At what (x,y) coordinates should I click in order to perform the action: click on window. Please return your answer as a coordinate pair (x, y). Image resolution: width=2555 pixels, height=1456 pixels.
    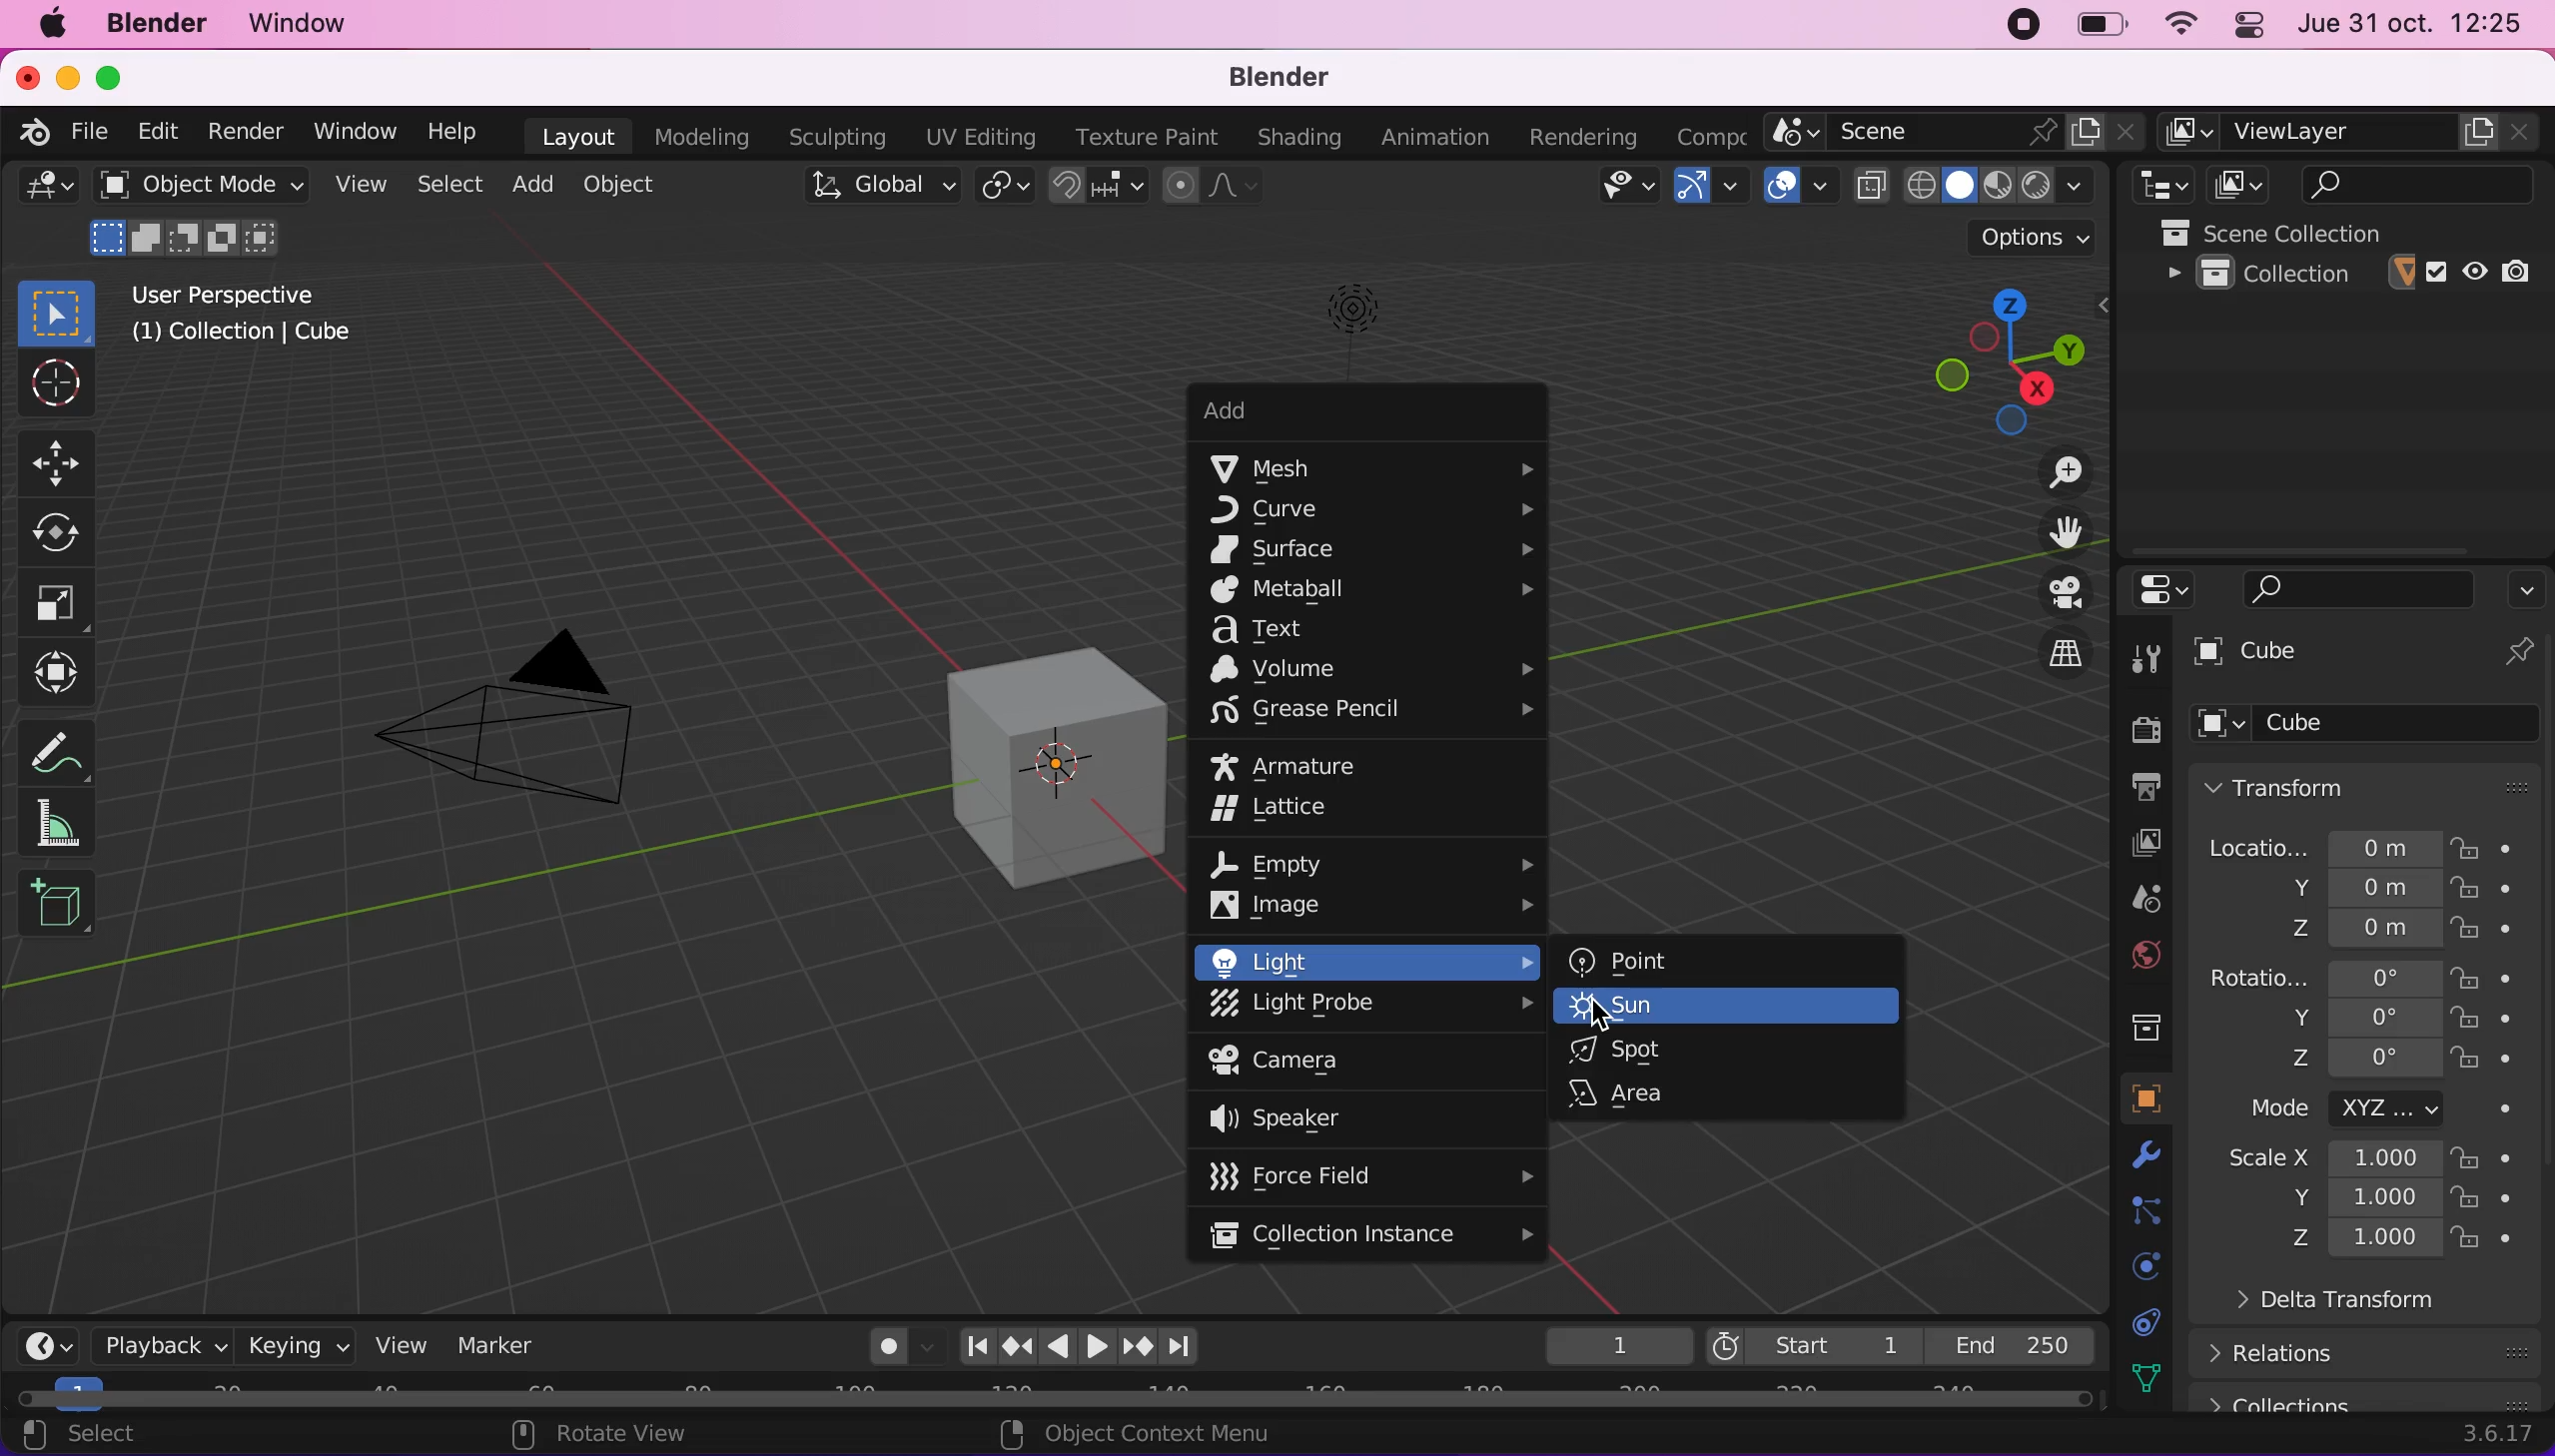
    Looking at the image, I should click on (347, 130).